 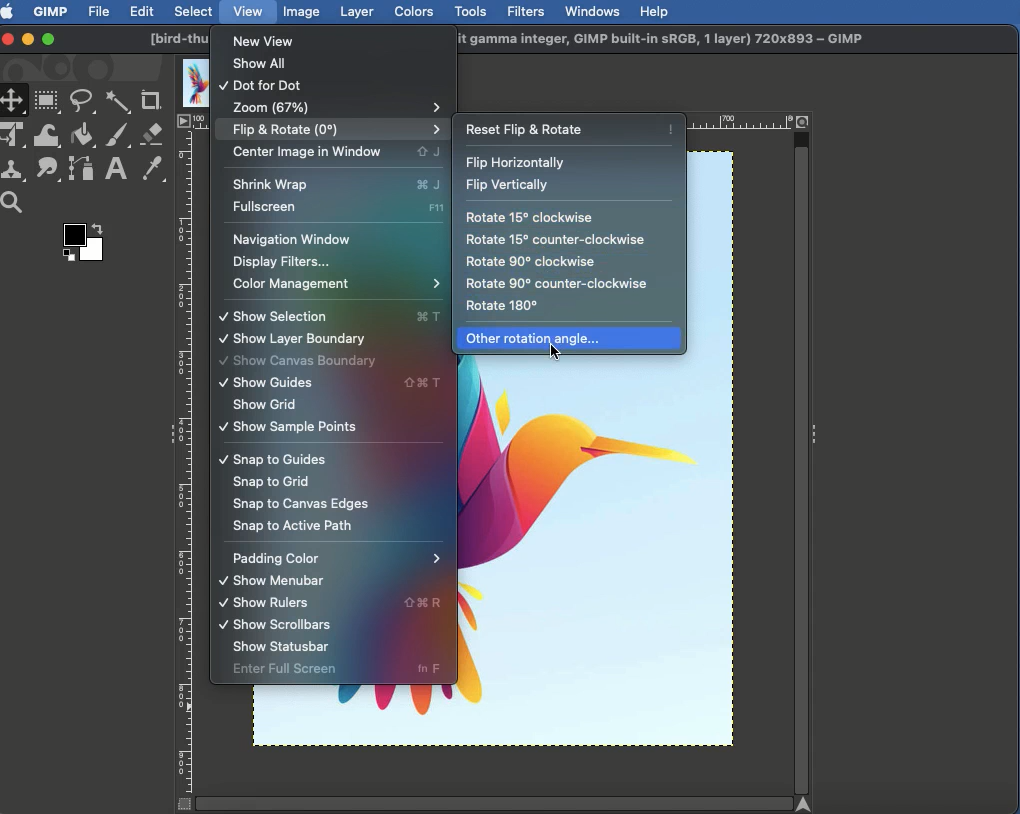 What do you see at coordinates (334, 106) in the screenshot?
I see `Zoom` at bounding box center [334, 106].